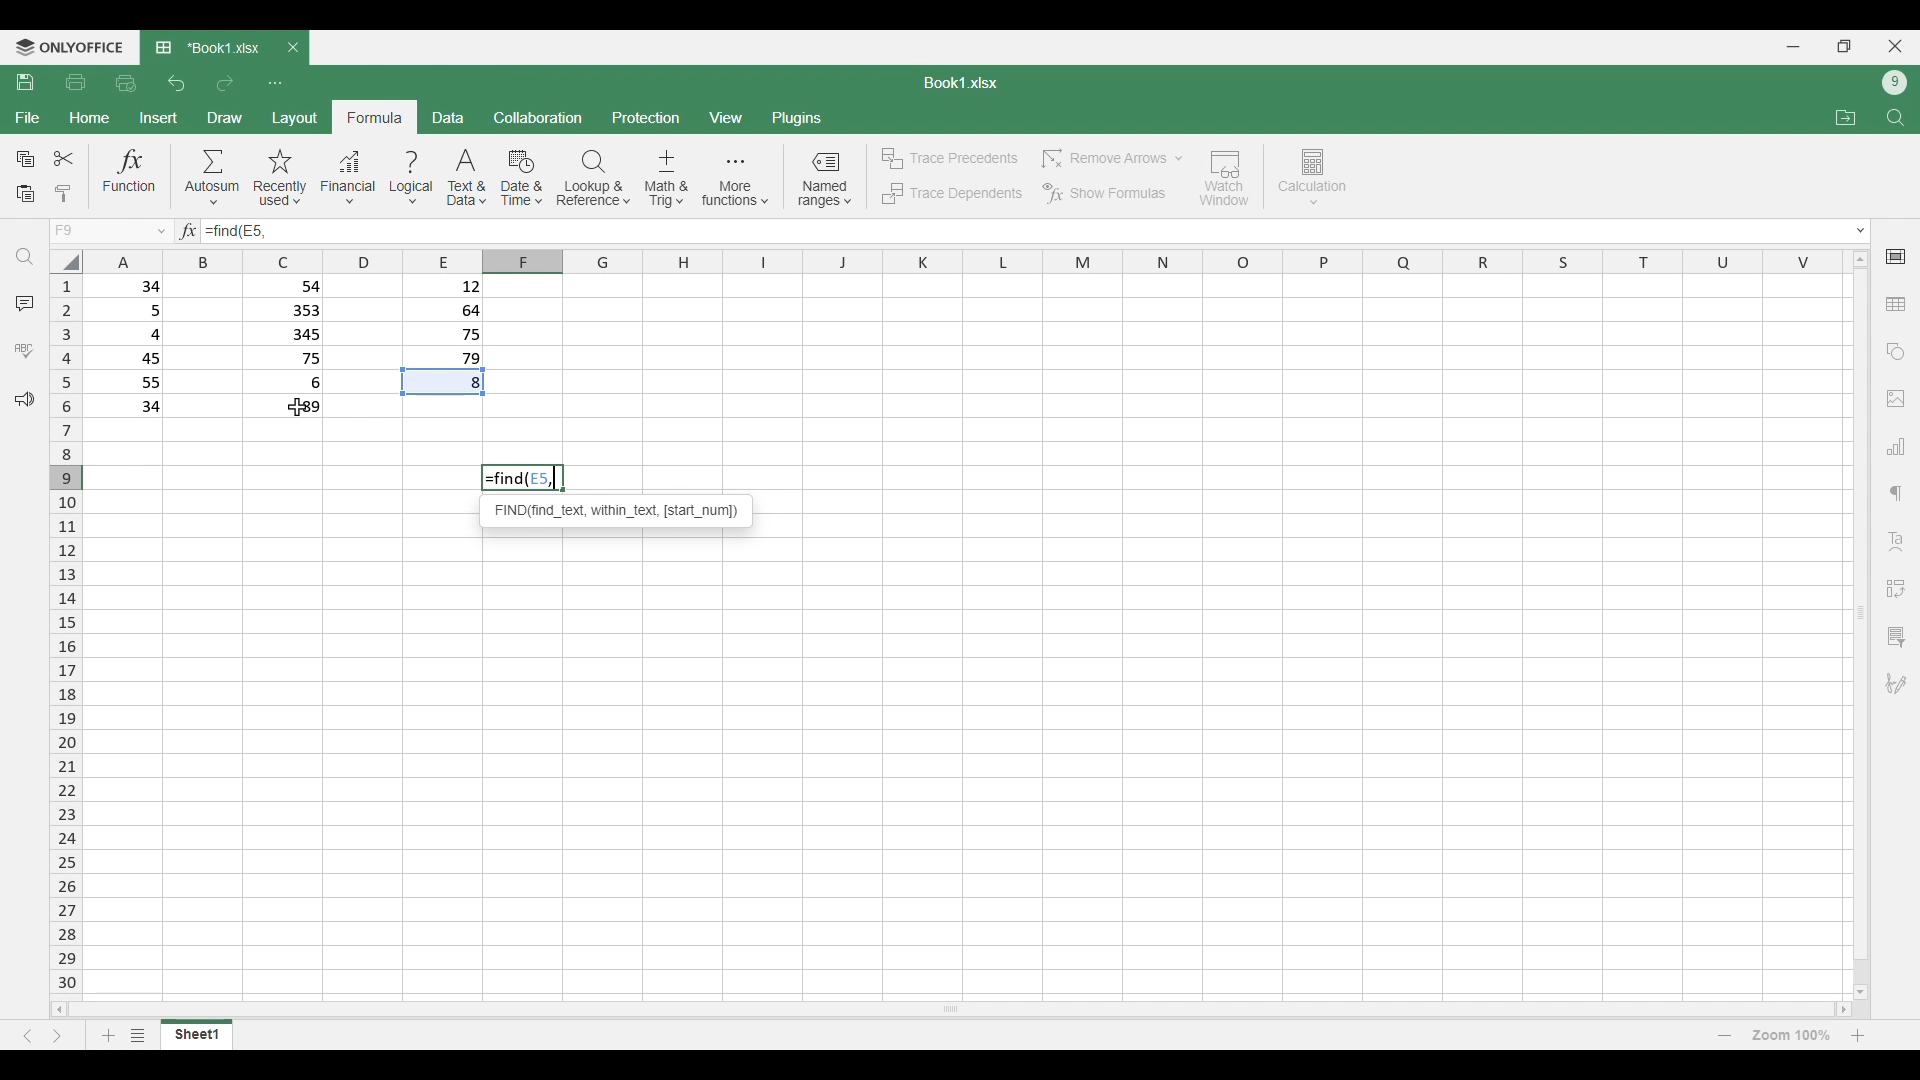 This screenshot has width=1920, height=1080. What do you see at coordinates (295, 117) in the screenshot?
I see `Layout menu` at bounding box center [295, 117].